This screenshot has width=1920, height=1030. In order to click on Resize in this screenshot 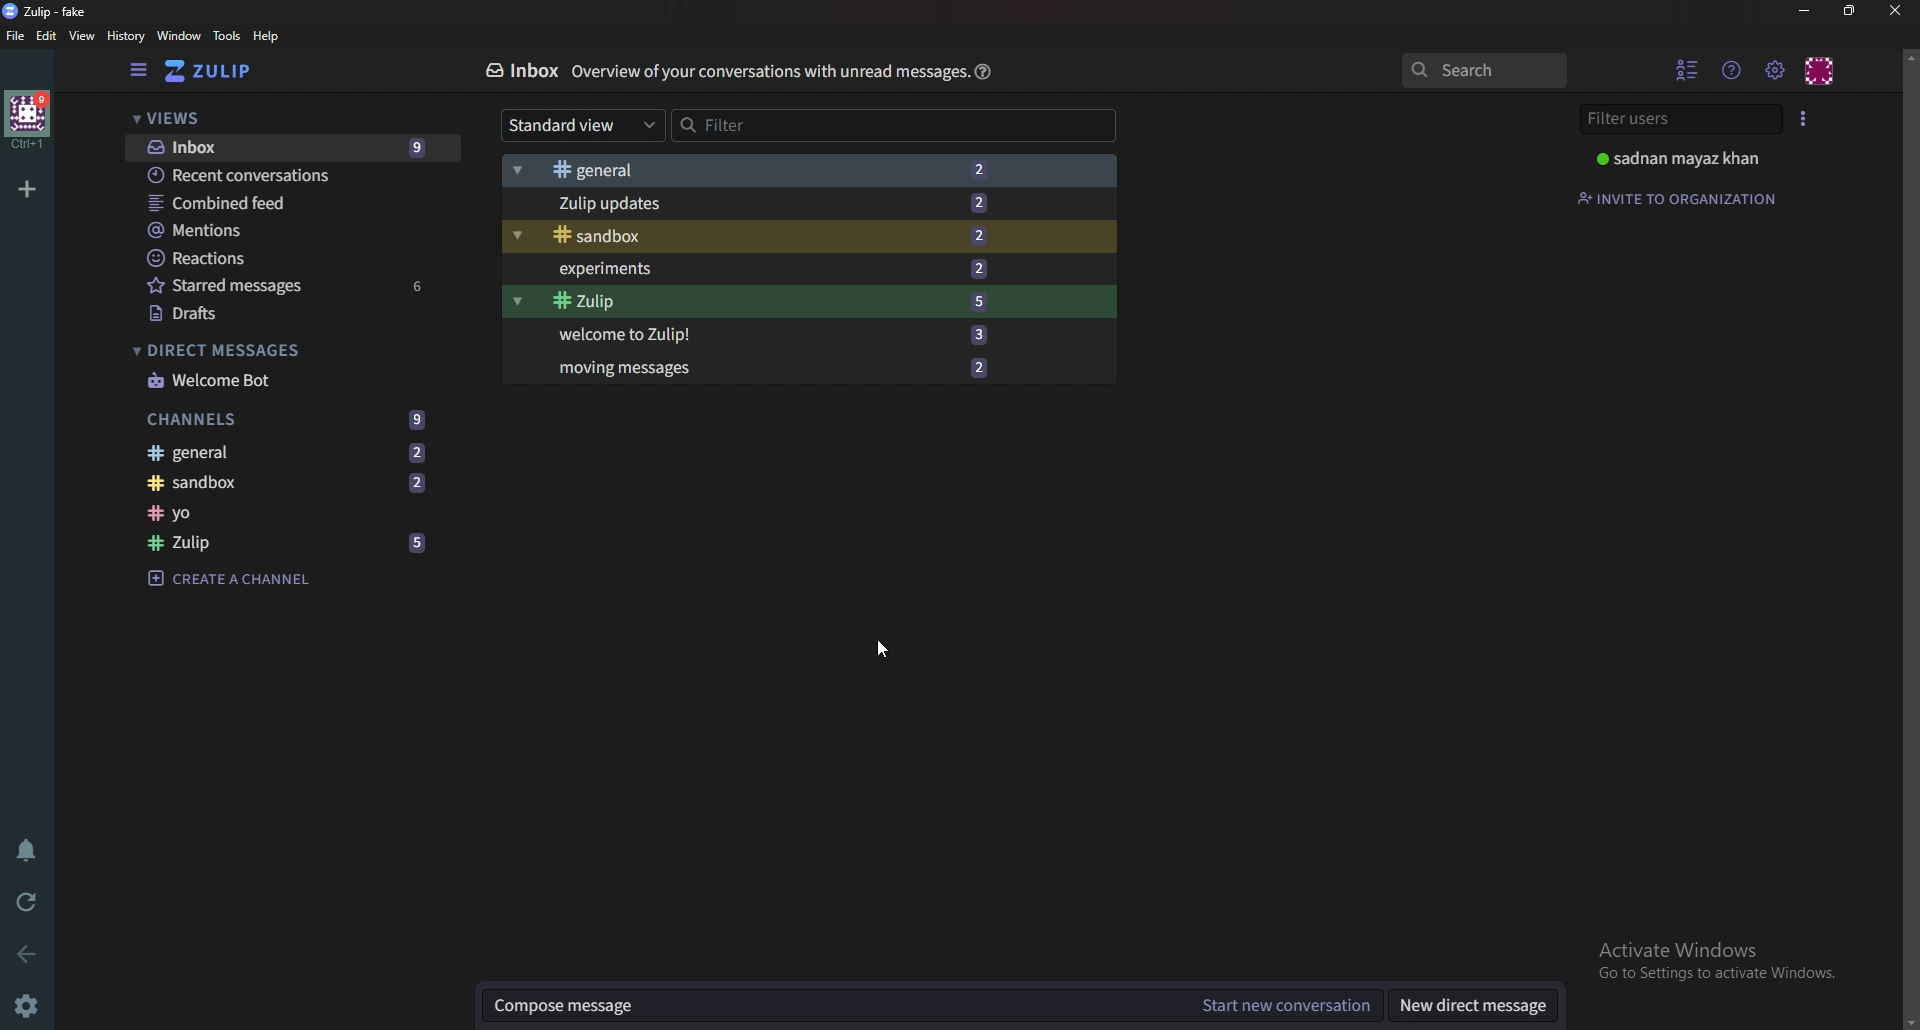, I will do `click(1849, 11)`.